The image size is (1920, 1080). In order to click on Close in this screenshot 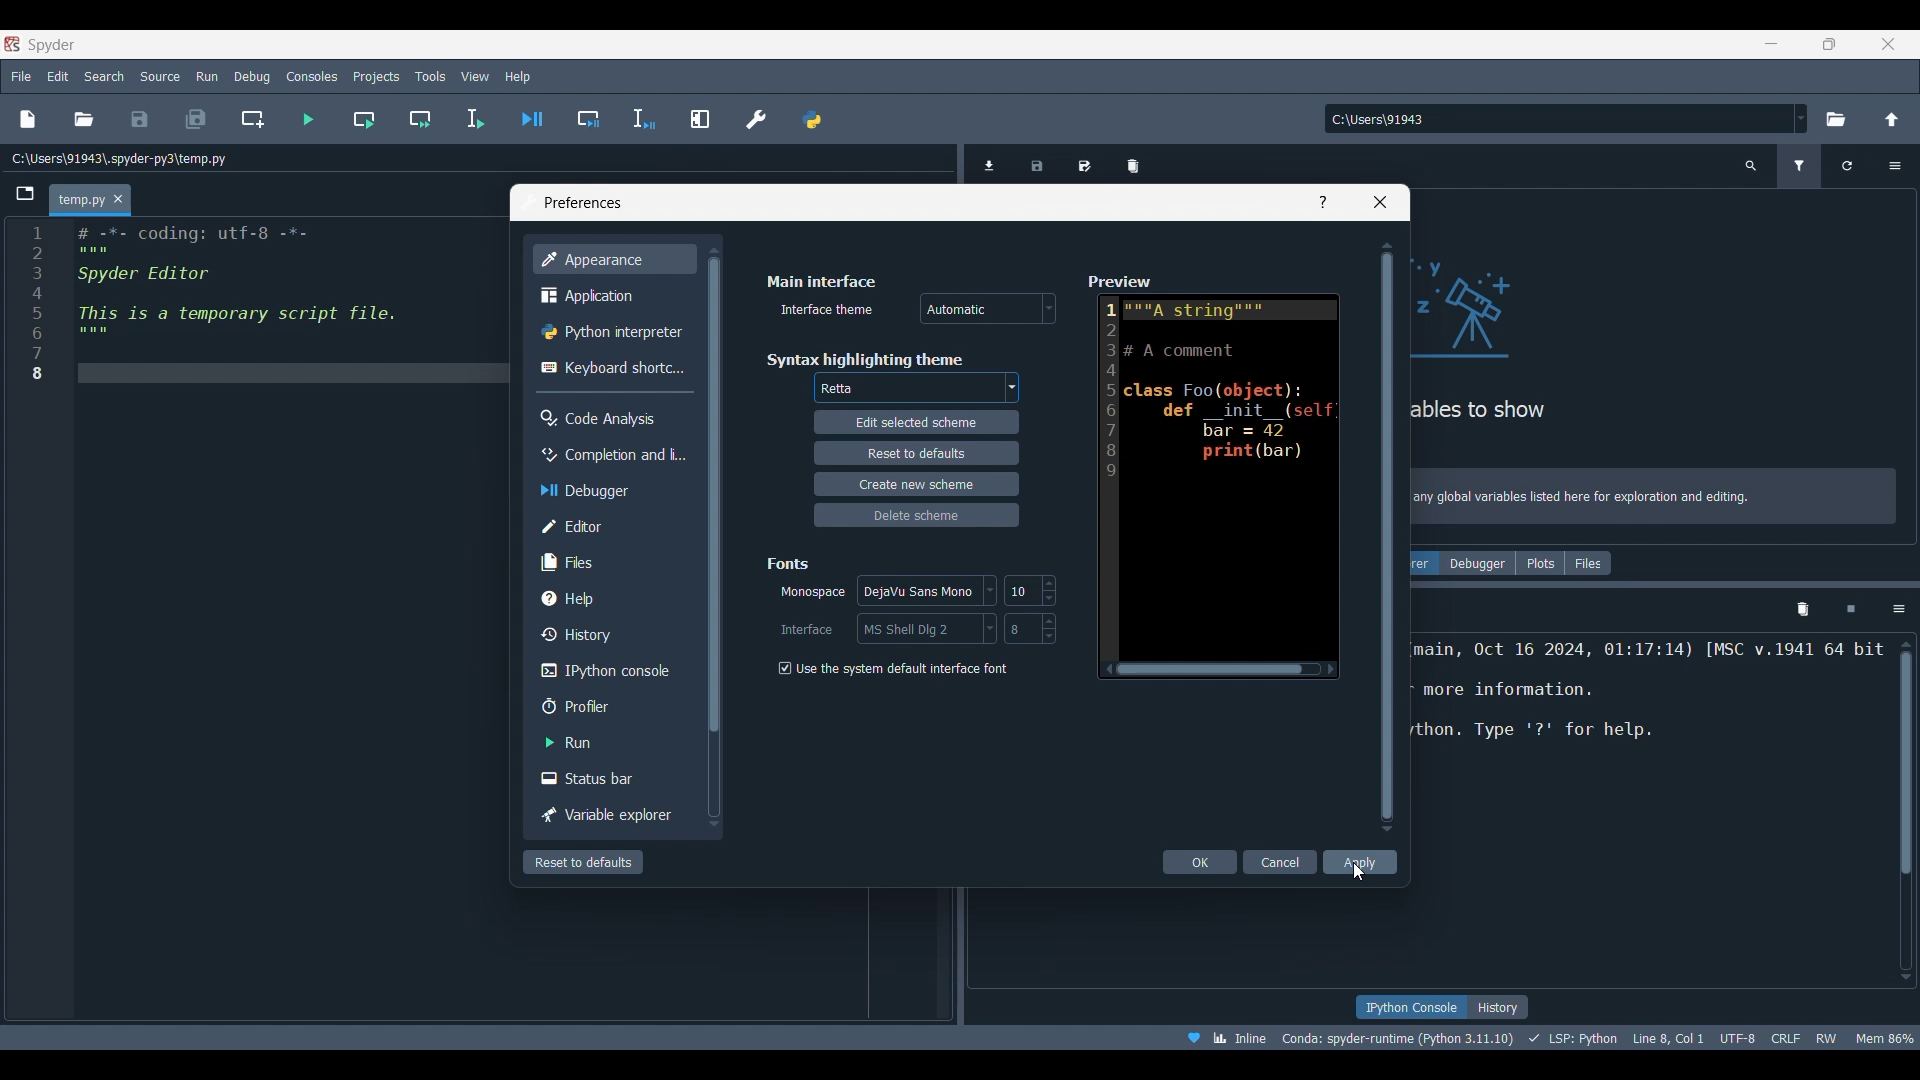, I will do `click(1380, 202)`.